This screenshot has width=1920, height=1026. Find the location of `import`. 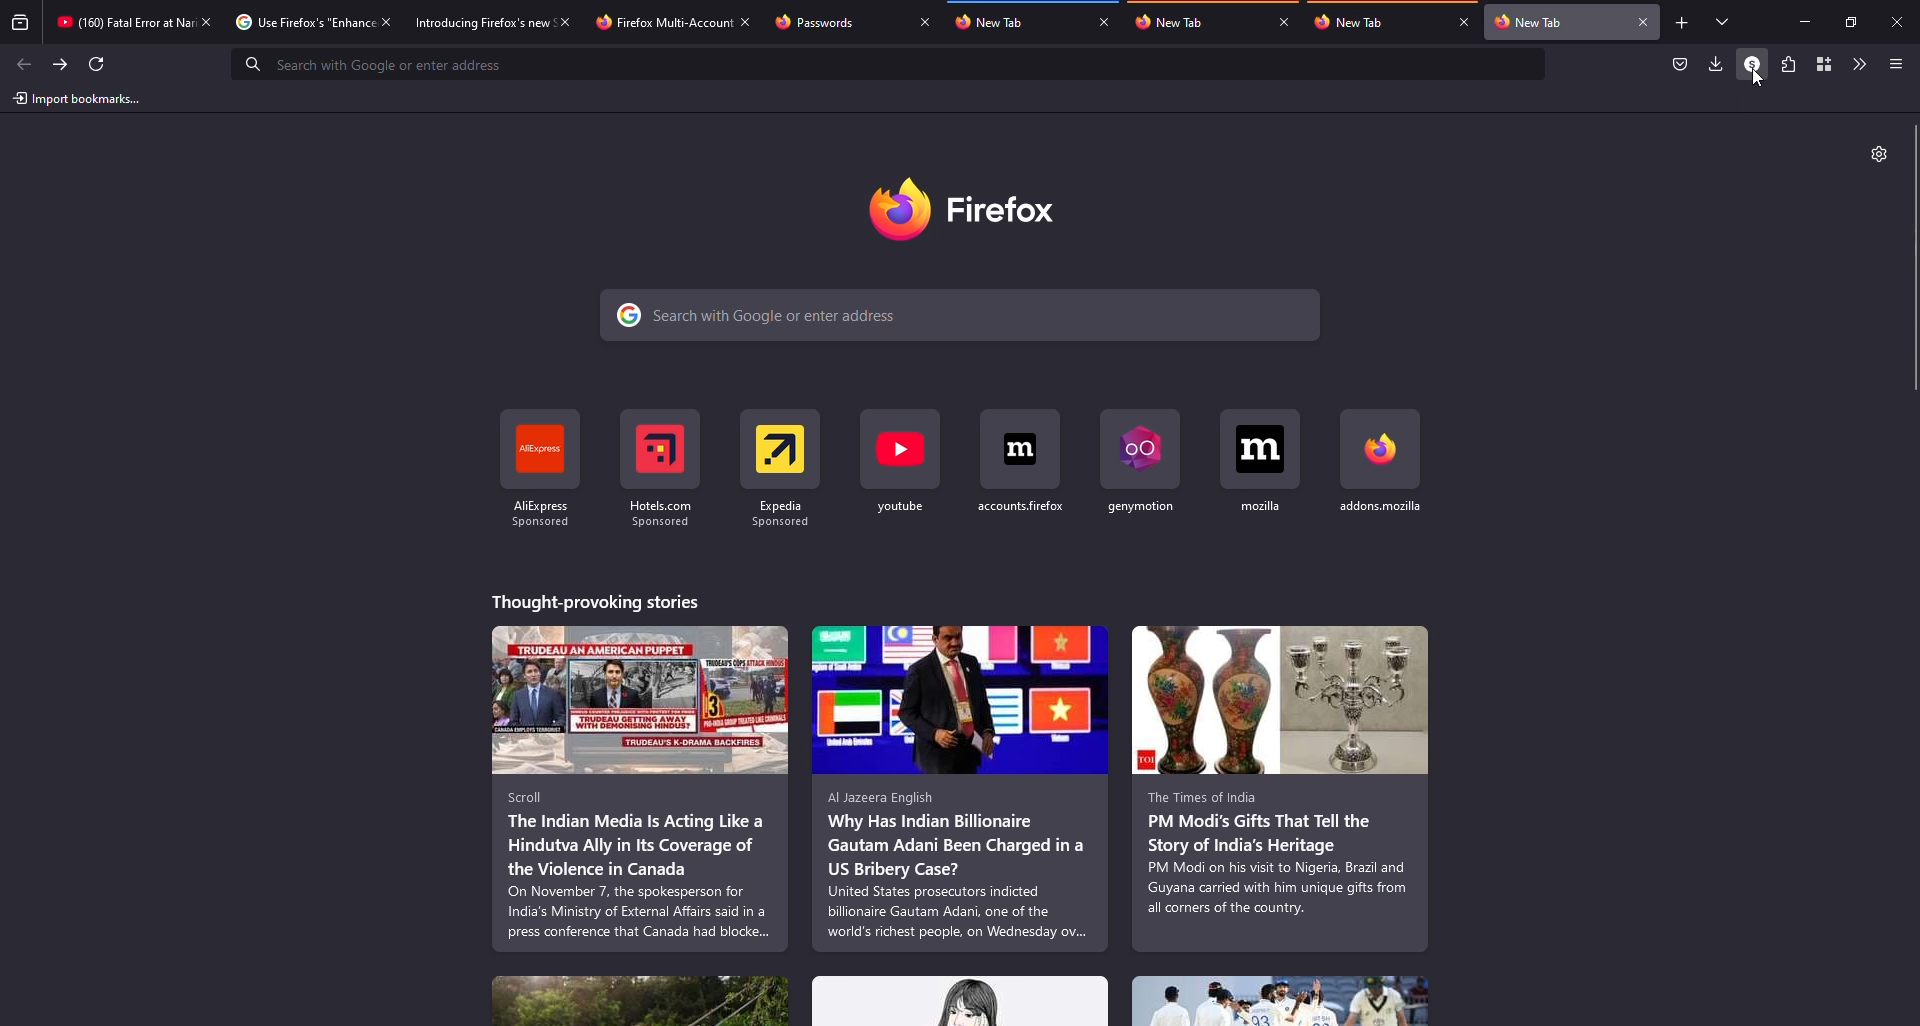

import is located at coordinates (78, 99).